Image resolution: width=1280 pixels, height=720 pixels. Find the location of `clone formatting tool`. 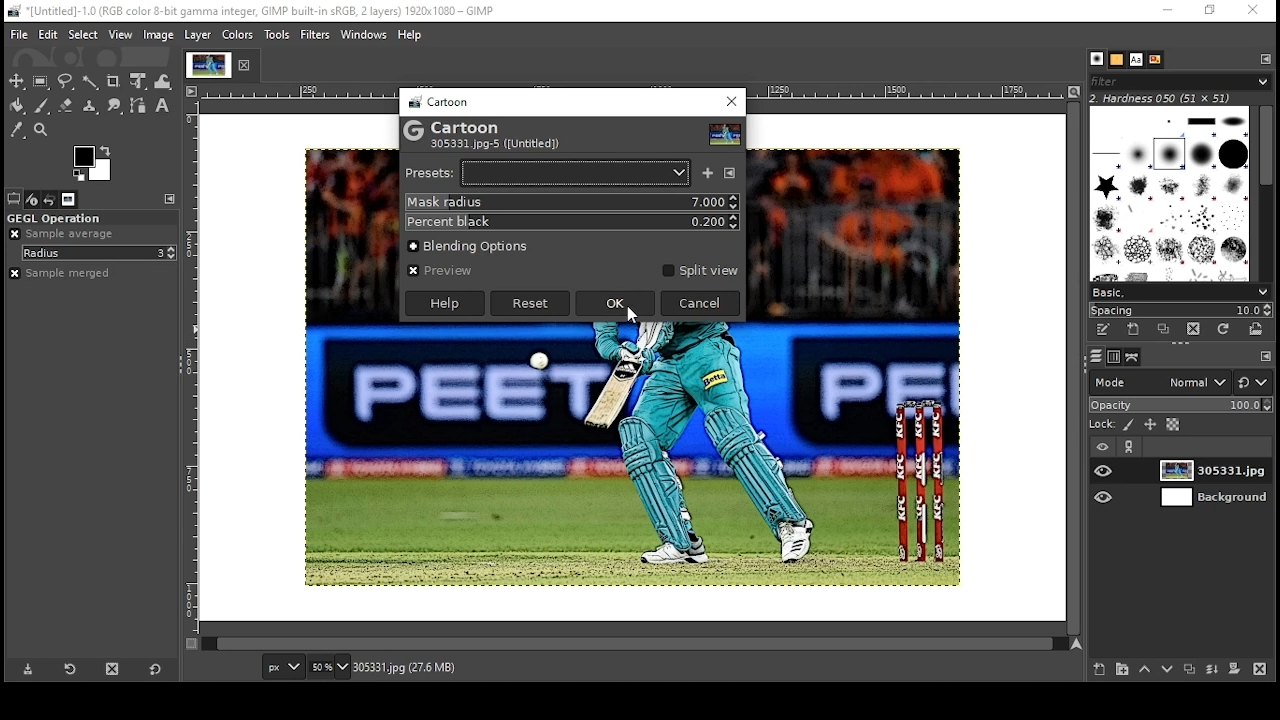

clone formatting tool is located at coordinates (90, 106).